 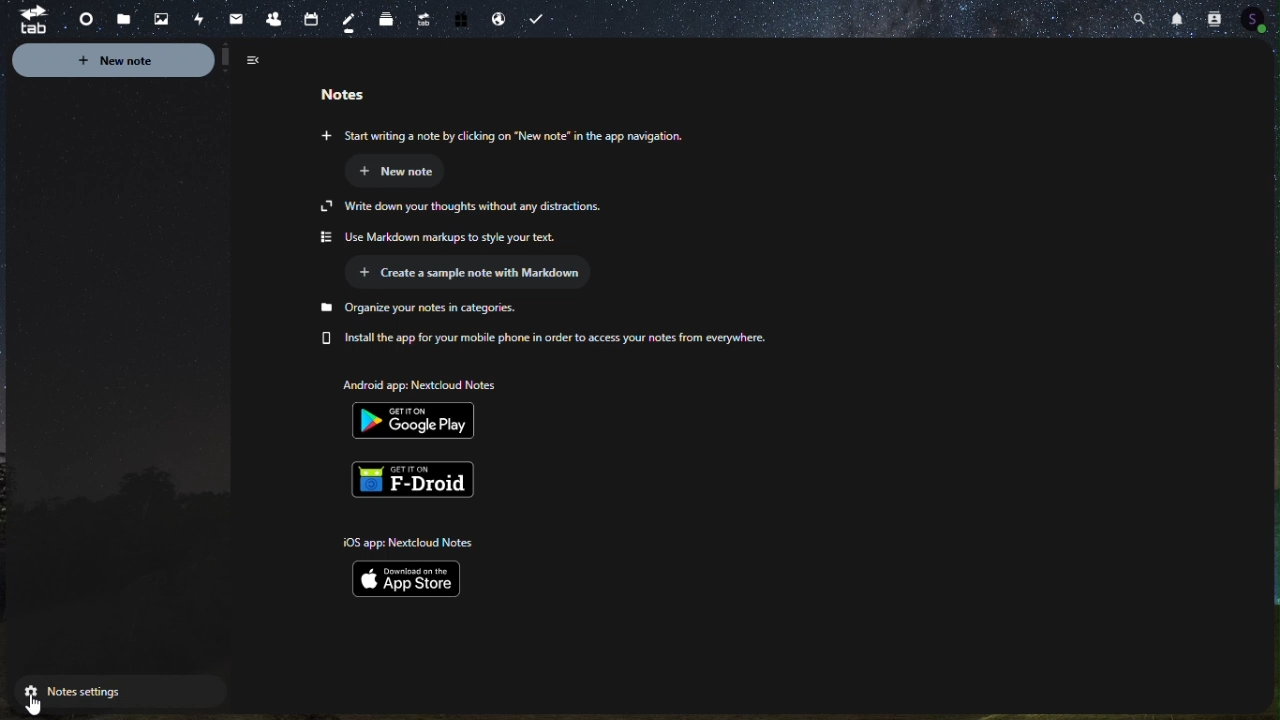 What do you see at coordinates (1125, 16) in the screenshot?
I see `Search bar` at bounding box center [1125, 16].